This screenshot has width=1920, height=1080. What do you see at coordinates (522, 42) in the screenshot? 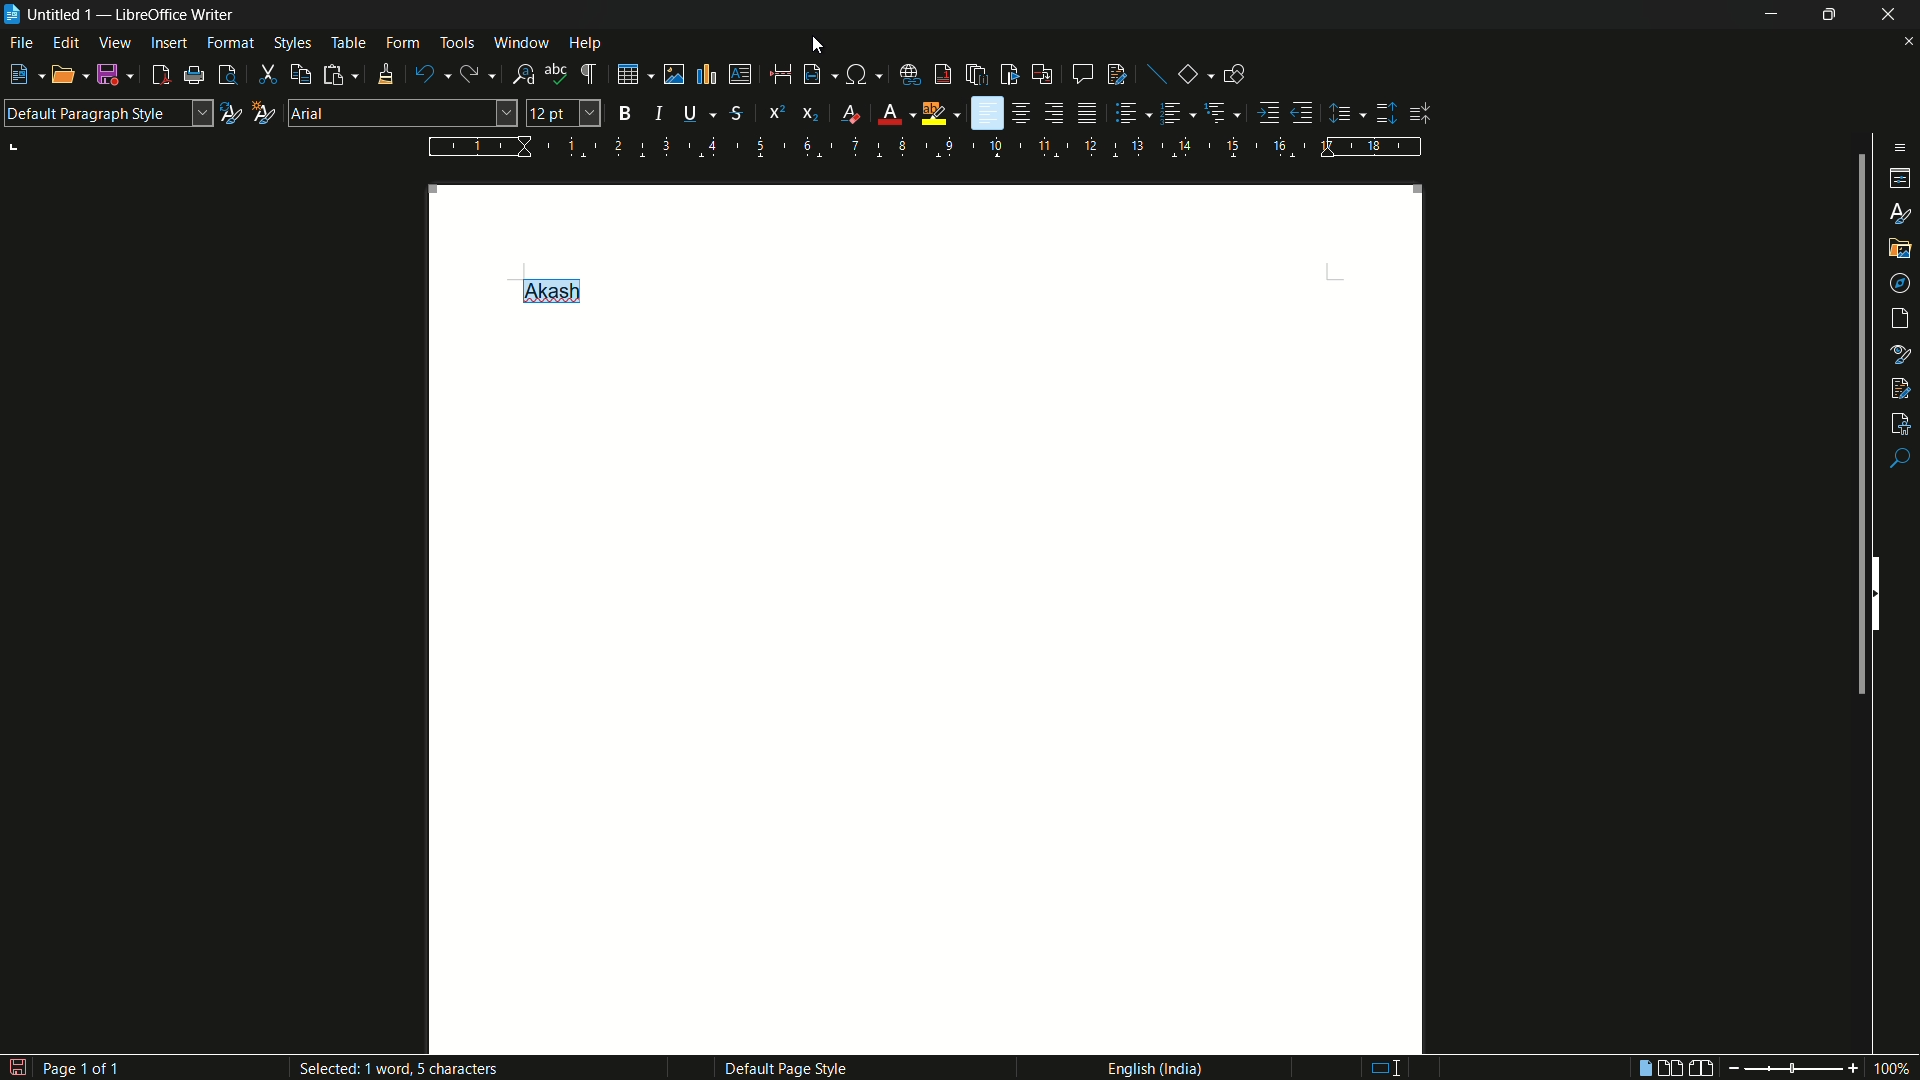
I see `window menu` at bounding box center [522, 42].